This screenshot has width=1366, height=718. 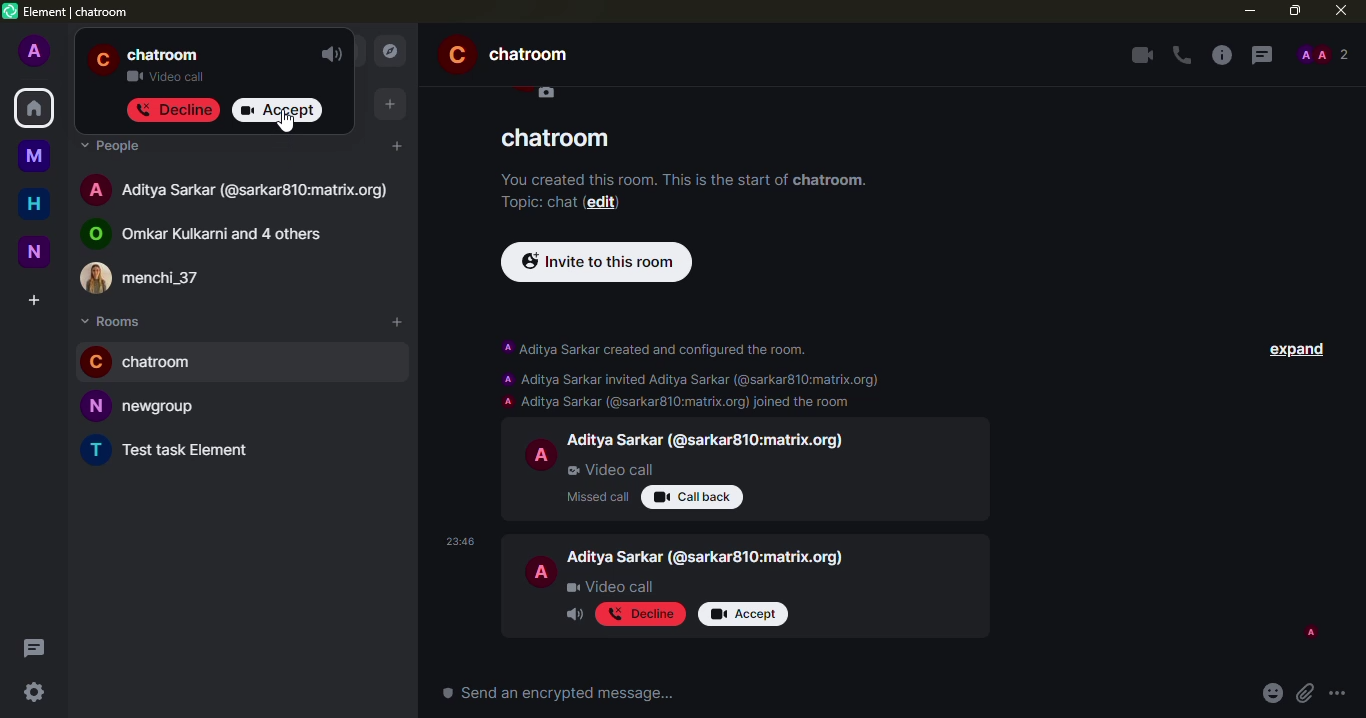 I want to click on people, so click(x=1324, y=54).